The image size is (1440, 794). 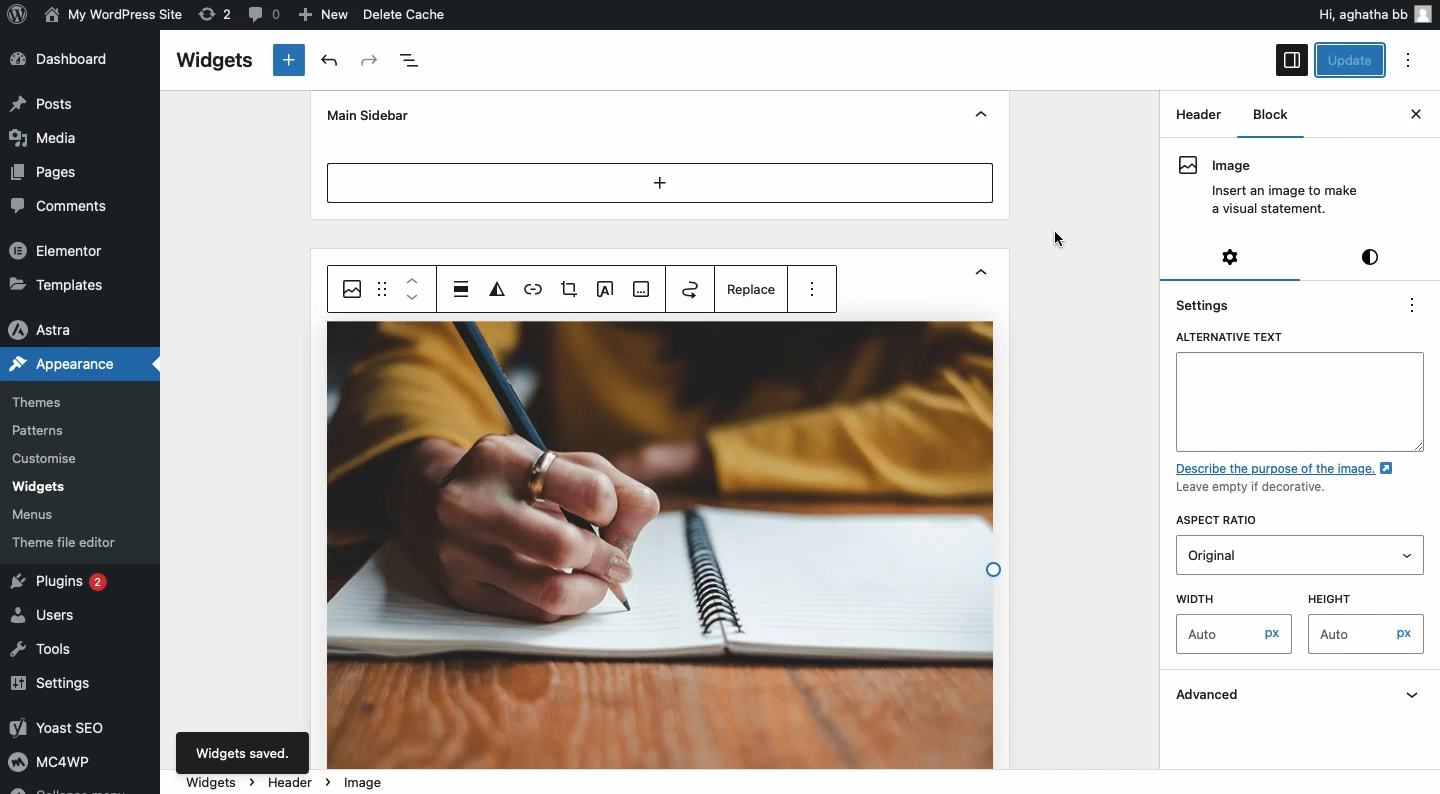 I want to click on Templates, so click(x=60, y=283).